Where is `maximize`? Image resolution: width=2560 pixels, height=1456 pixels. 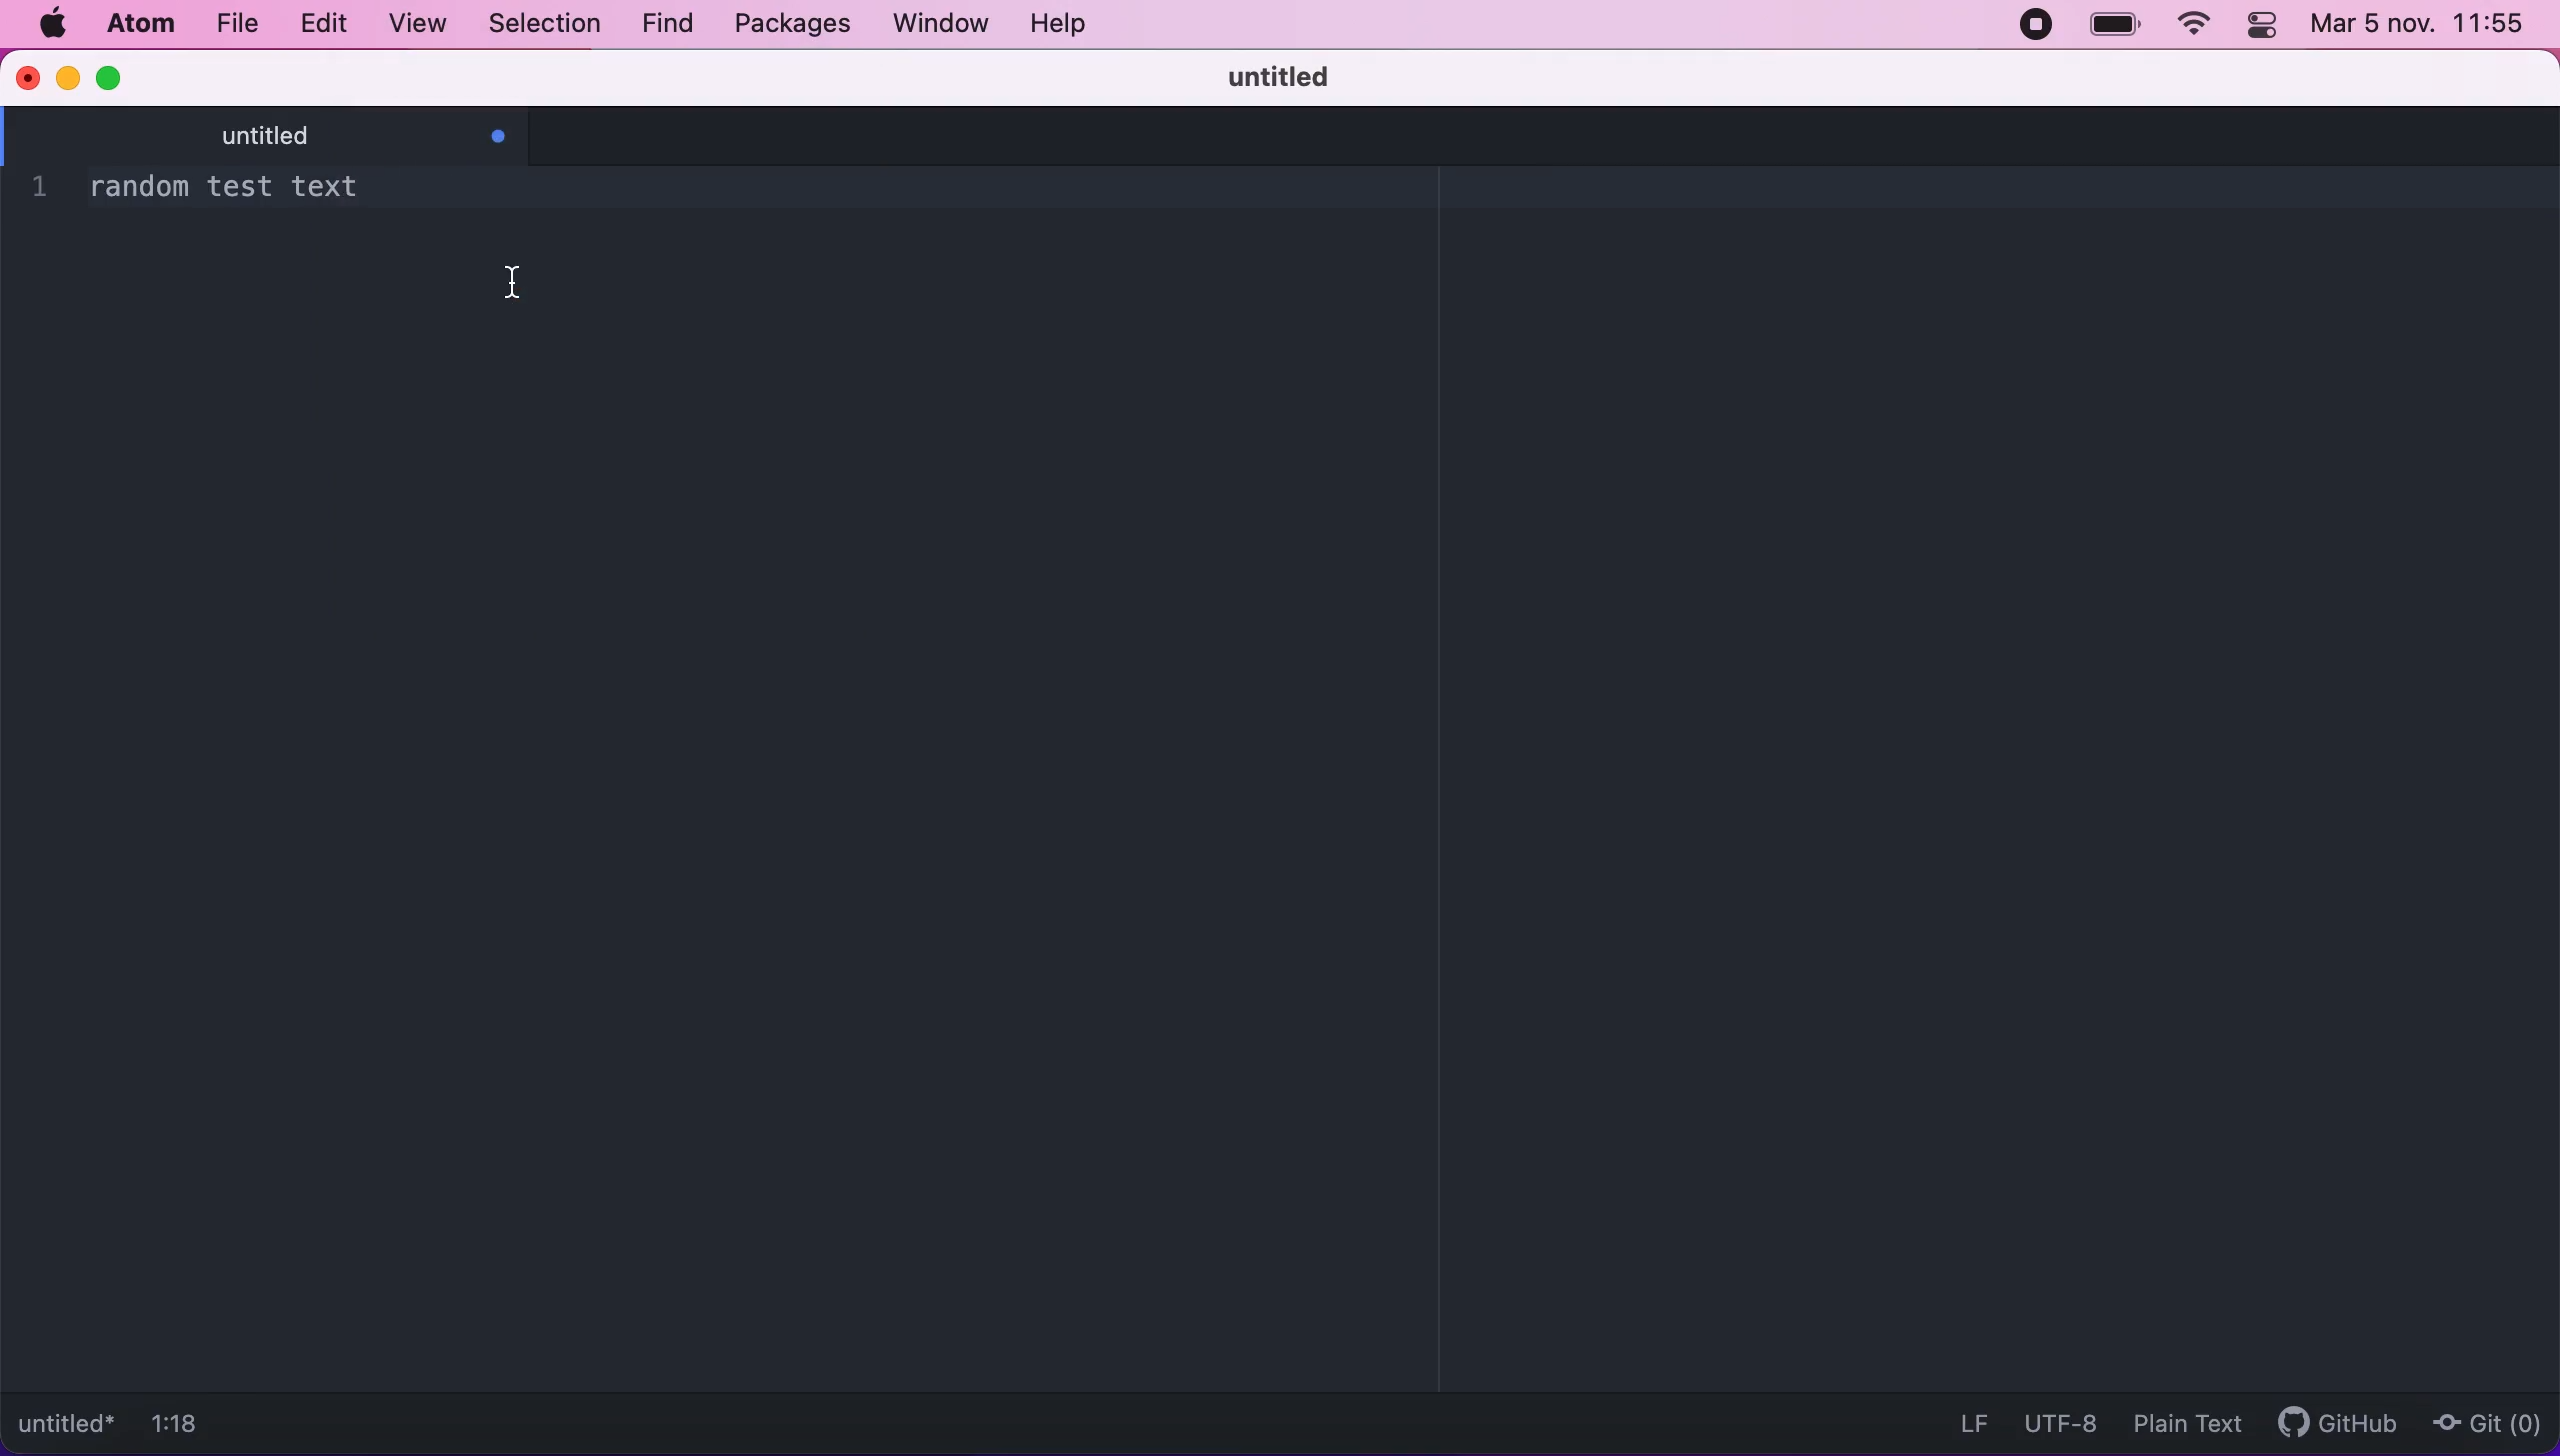
maximize is located at coordinates (125, 81).